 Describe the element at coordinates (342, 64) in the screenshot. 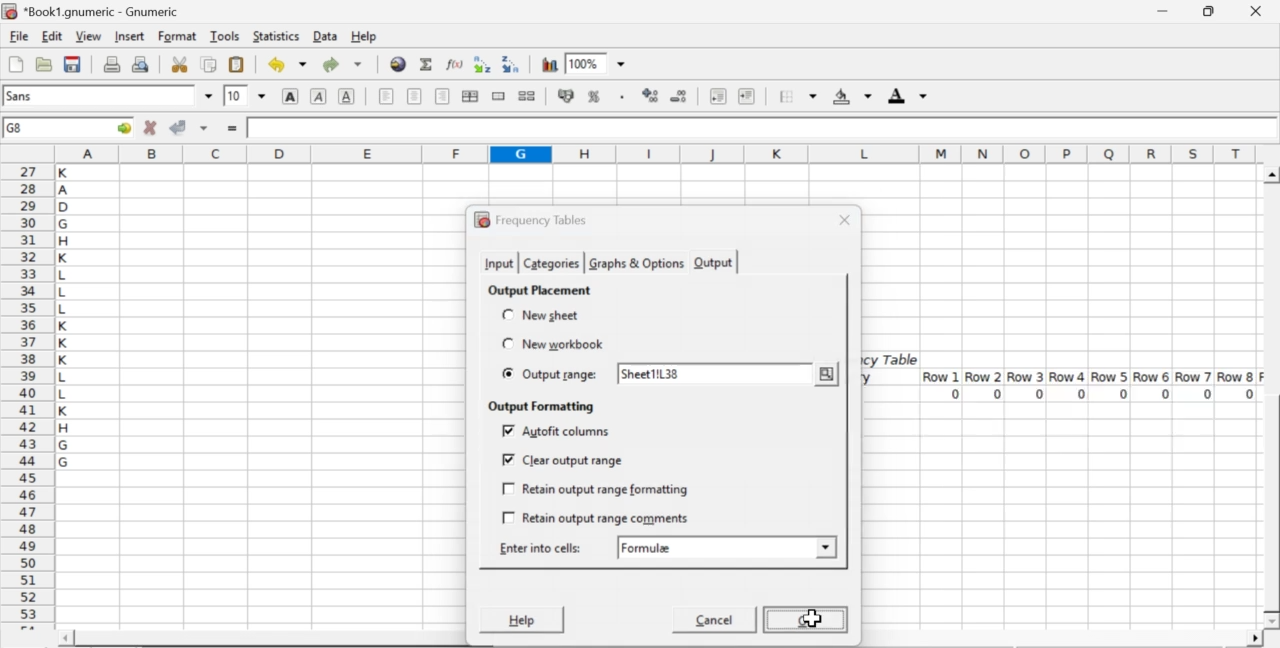

I see `redo` at that location.